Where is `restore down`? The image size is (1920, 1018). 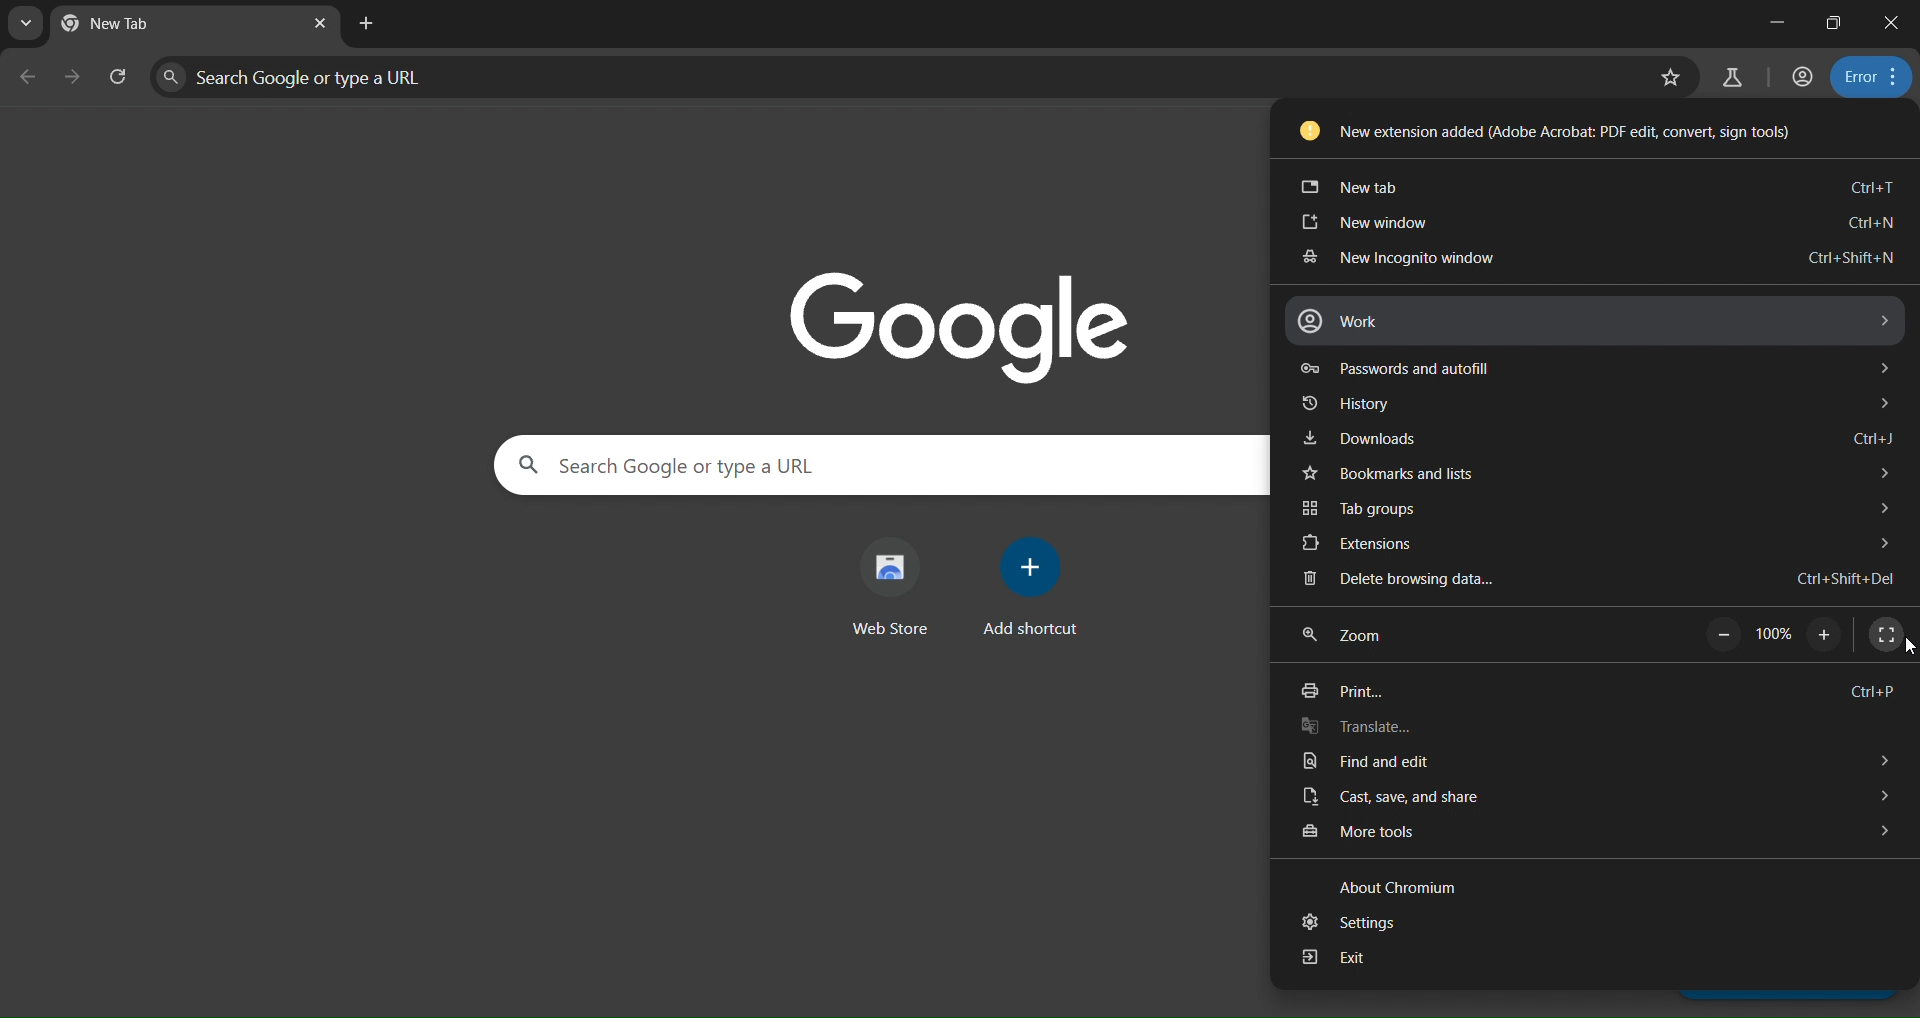 restore down is located at coordinates (1834, 25).